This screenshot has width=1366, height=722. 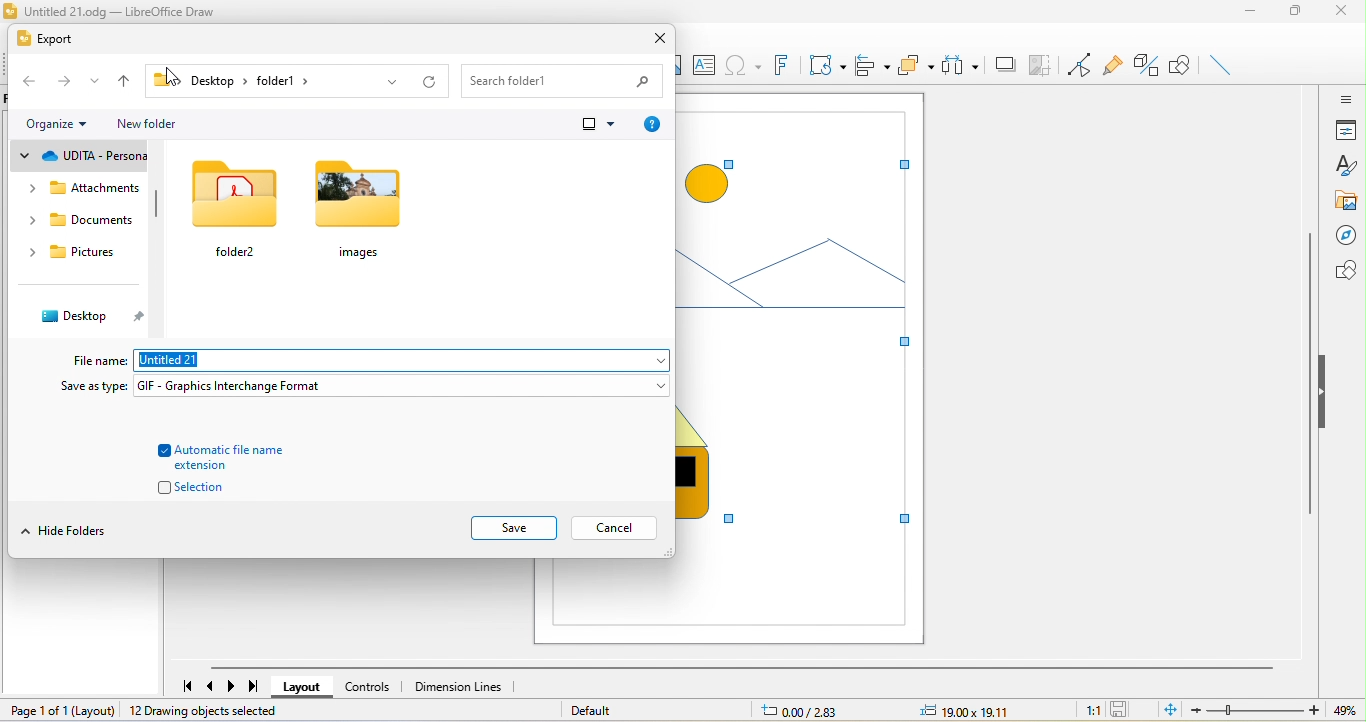 I want to click on controls, so click(x=368, y=686).